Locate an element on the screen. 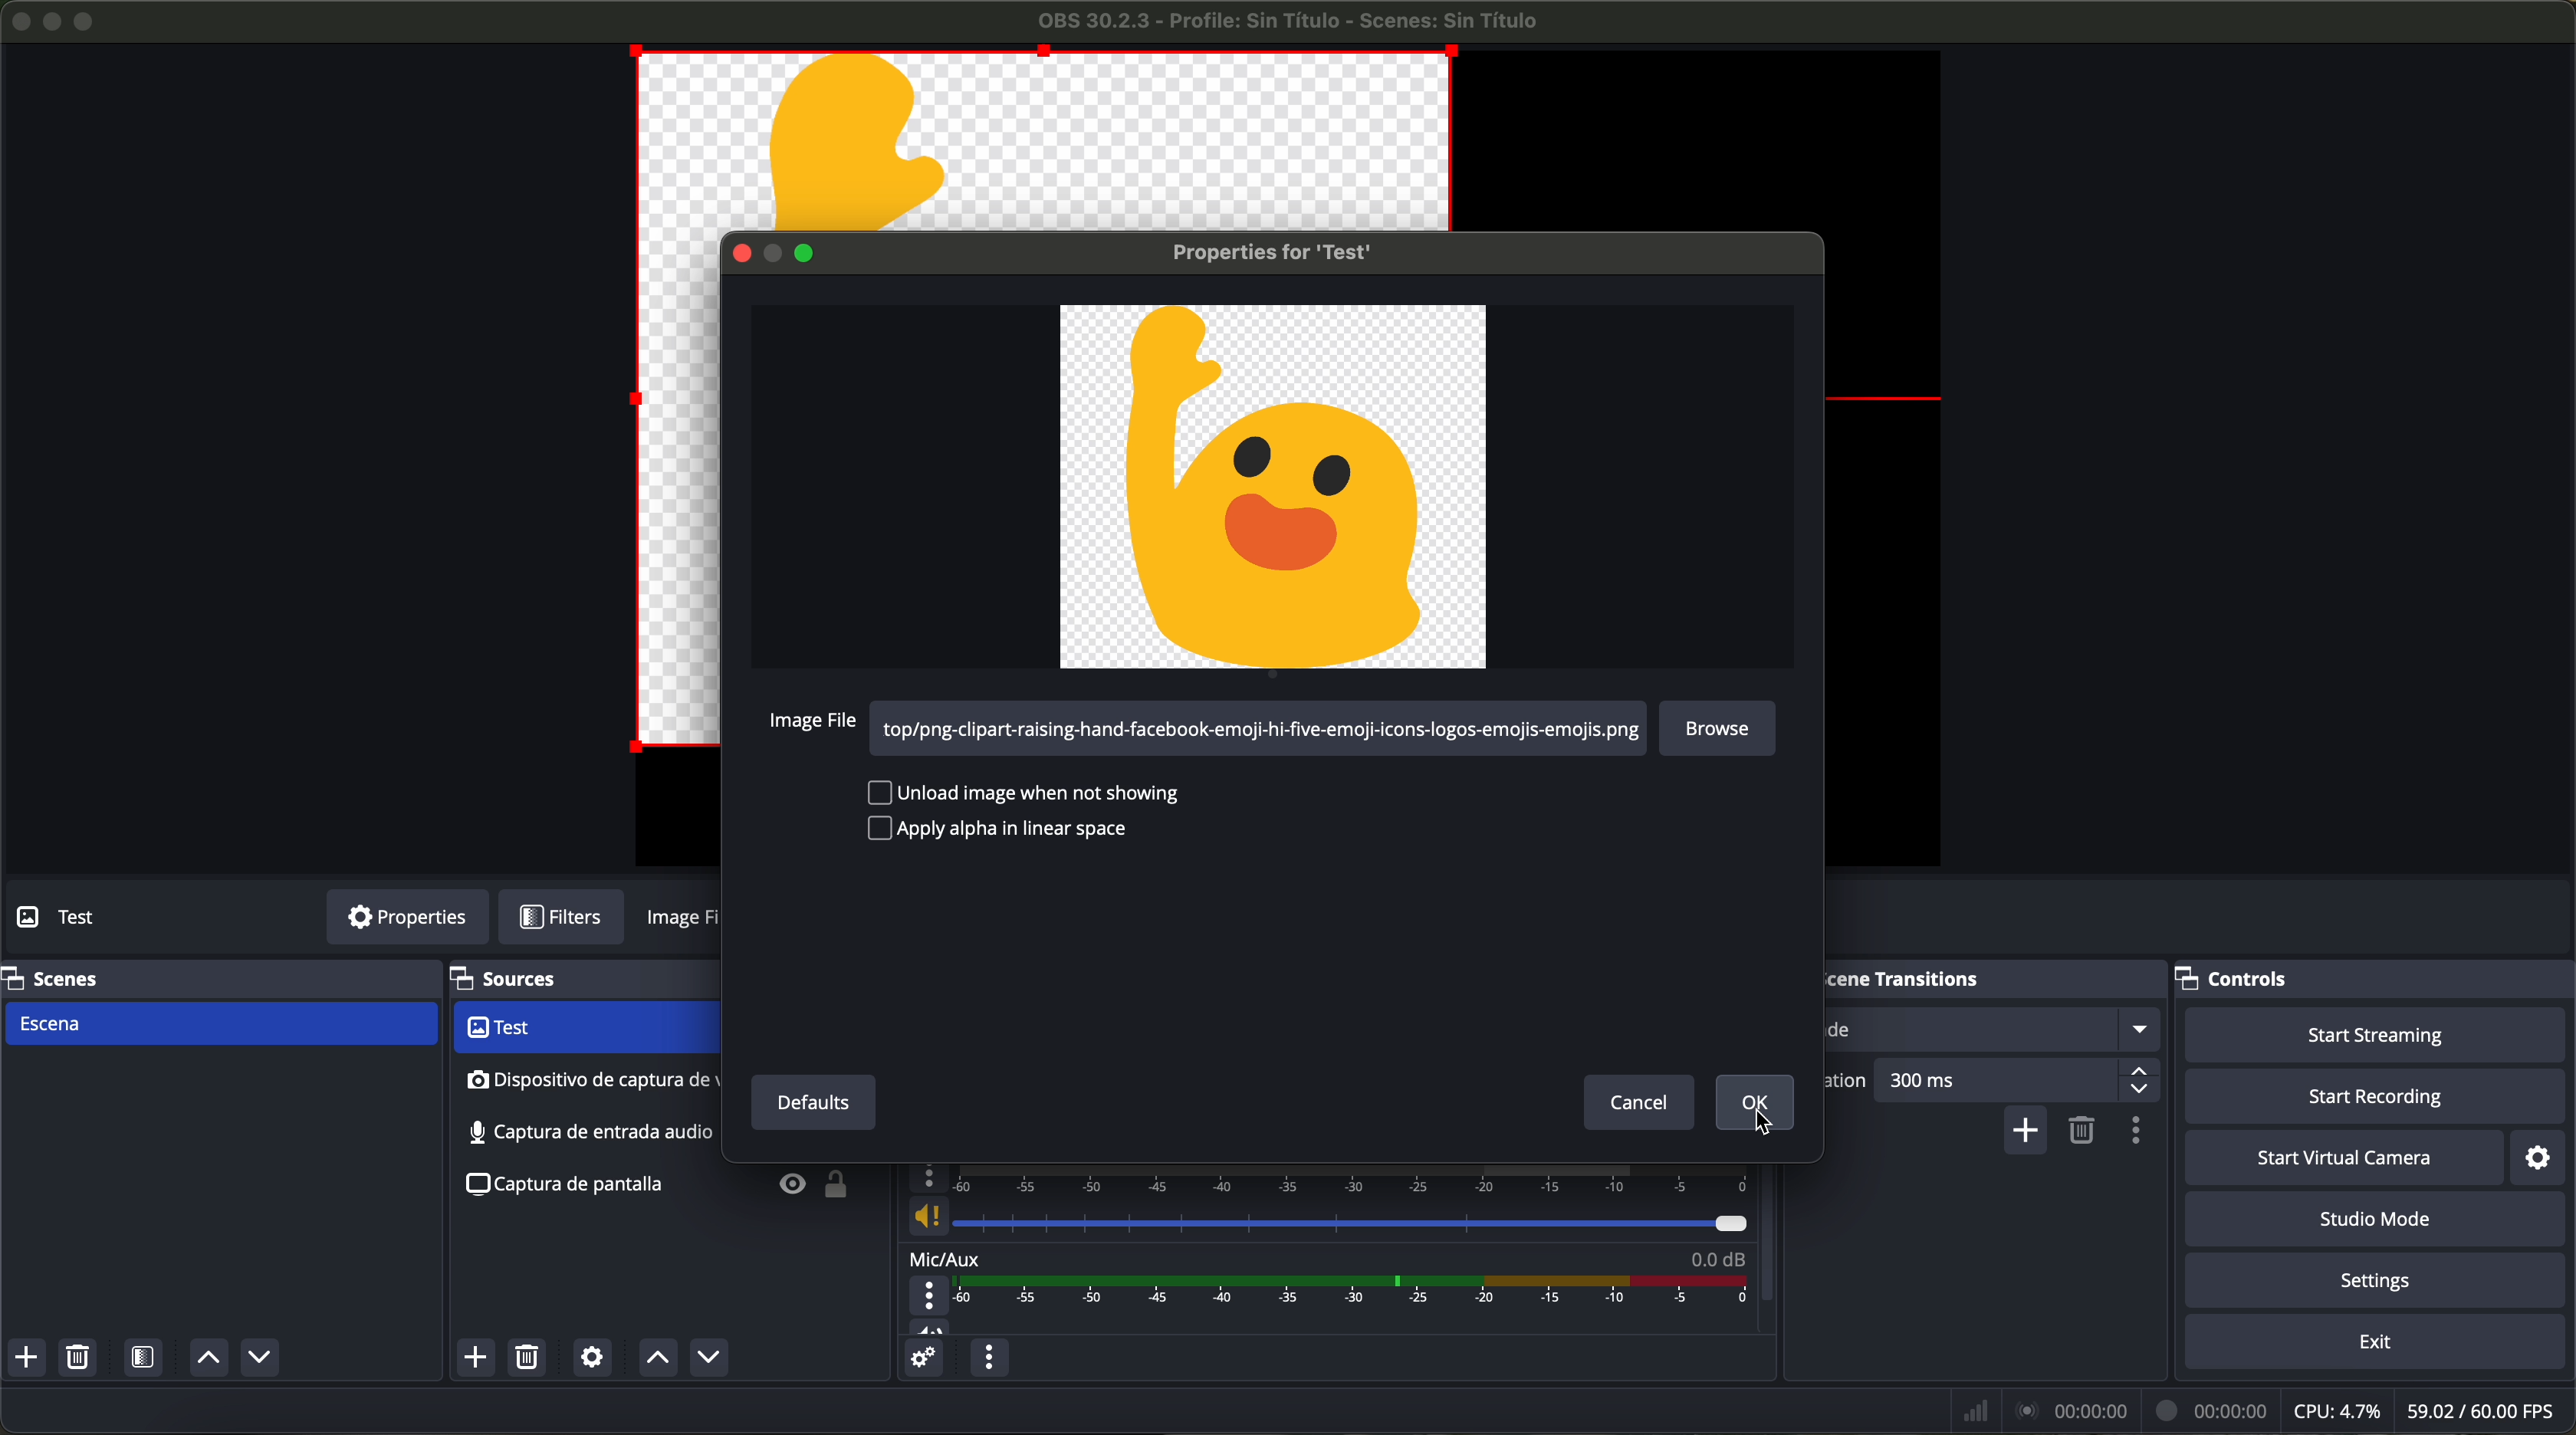 This screenshot has width=2576, height=1435. image URL is located at coordinates (1267, 732).